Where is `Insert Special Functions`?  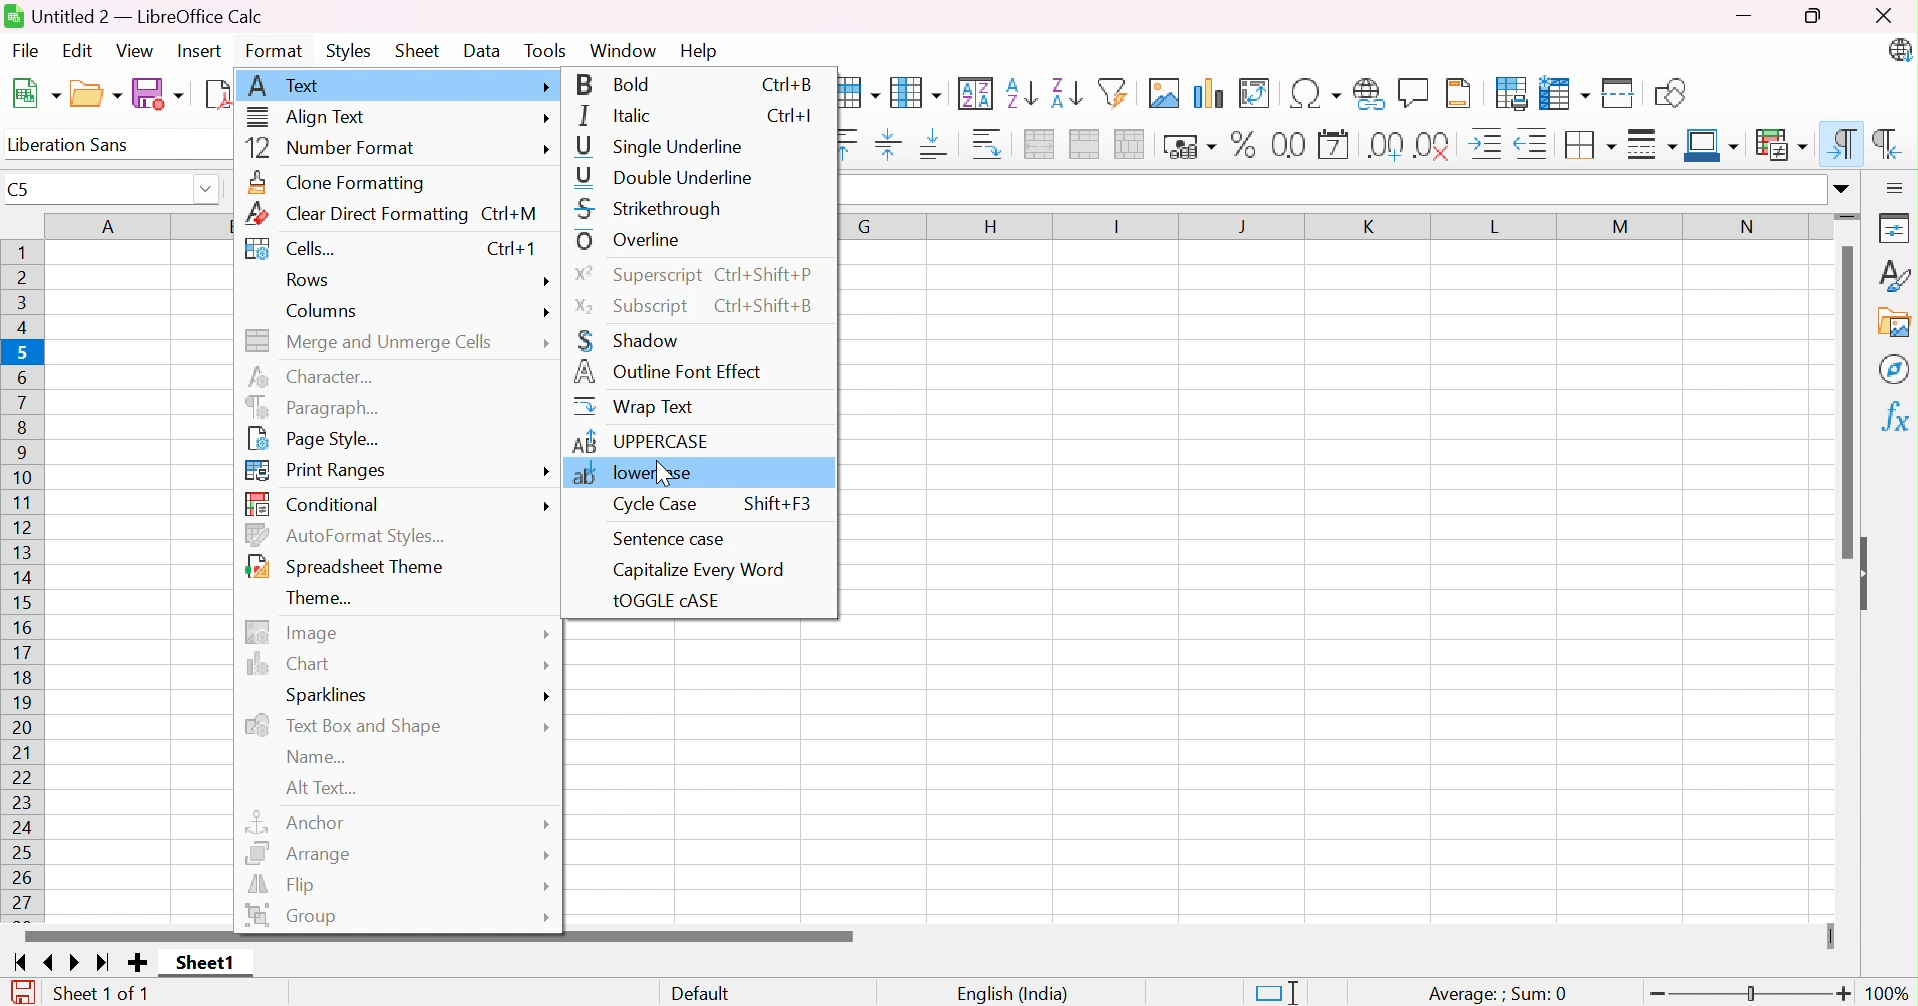 Insert Special Functions is located at coordinates (1319, 93).